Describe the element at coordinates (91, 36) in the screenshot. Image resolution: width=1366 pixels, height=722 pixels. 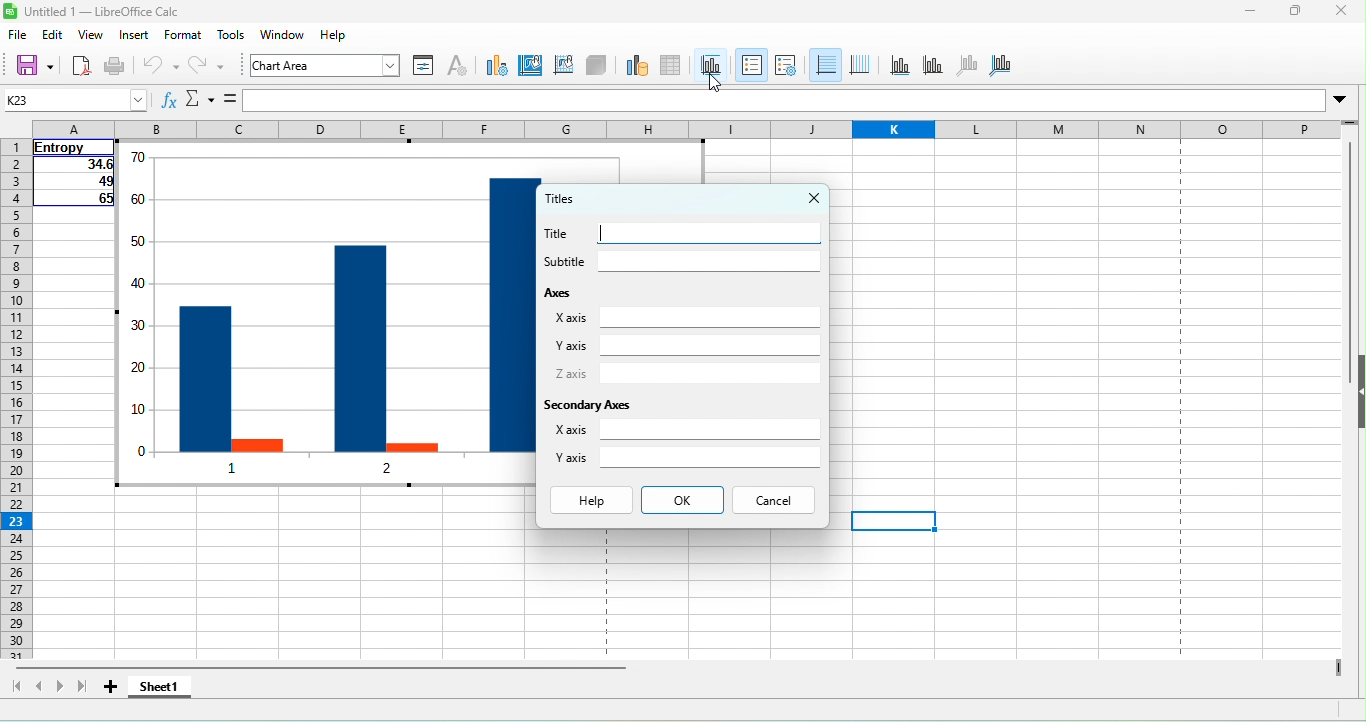
I see `view` at that location.